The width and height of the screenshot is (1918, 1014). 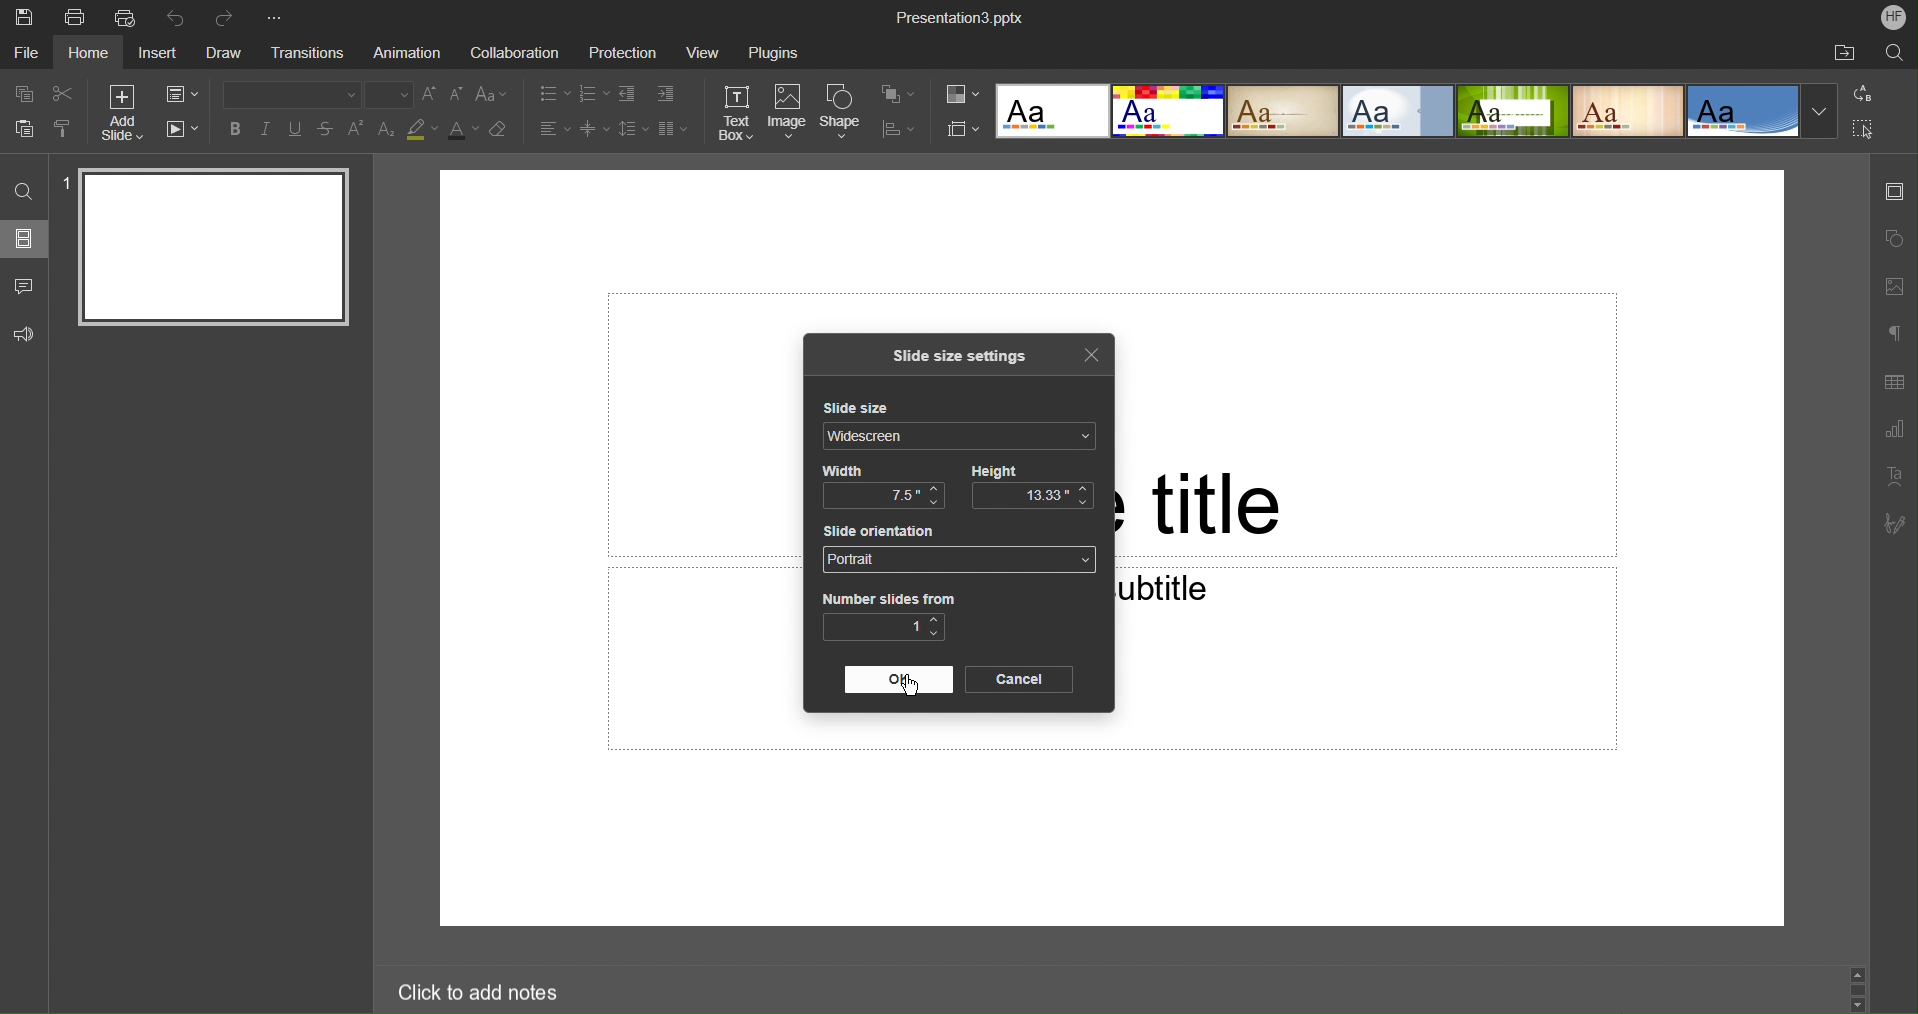 What do you see at coordinates (1893, 524) in the screenshot?
I see `Signature` at bounding box center [1893, 524].